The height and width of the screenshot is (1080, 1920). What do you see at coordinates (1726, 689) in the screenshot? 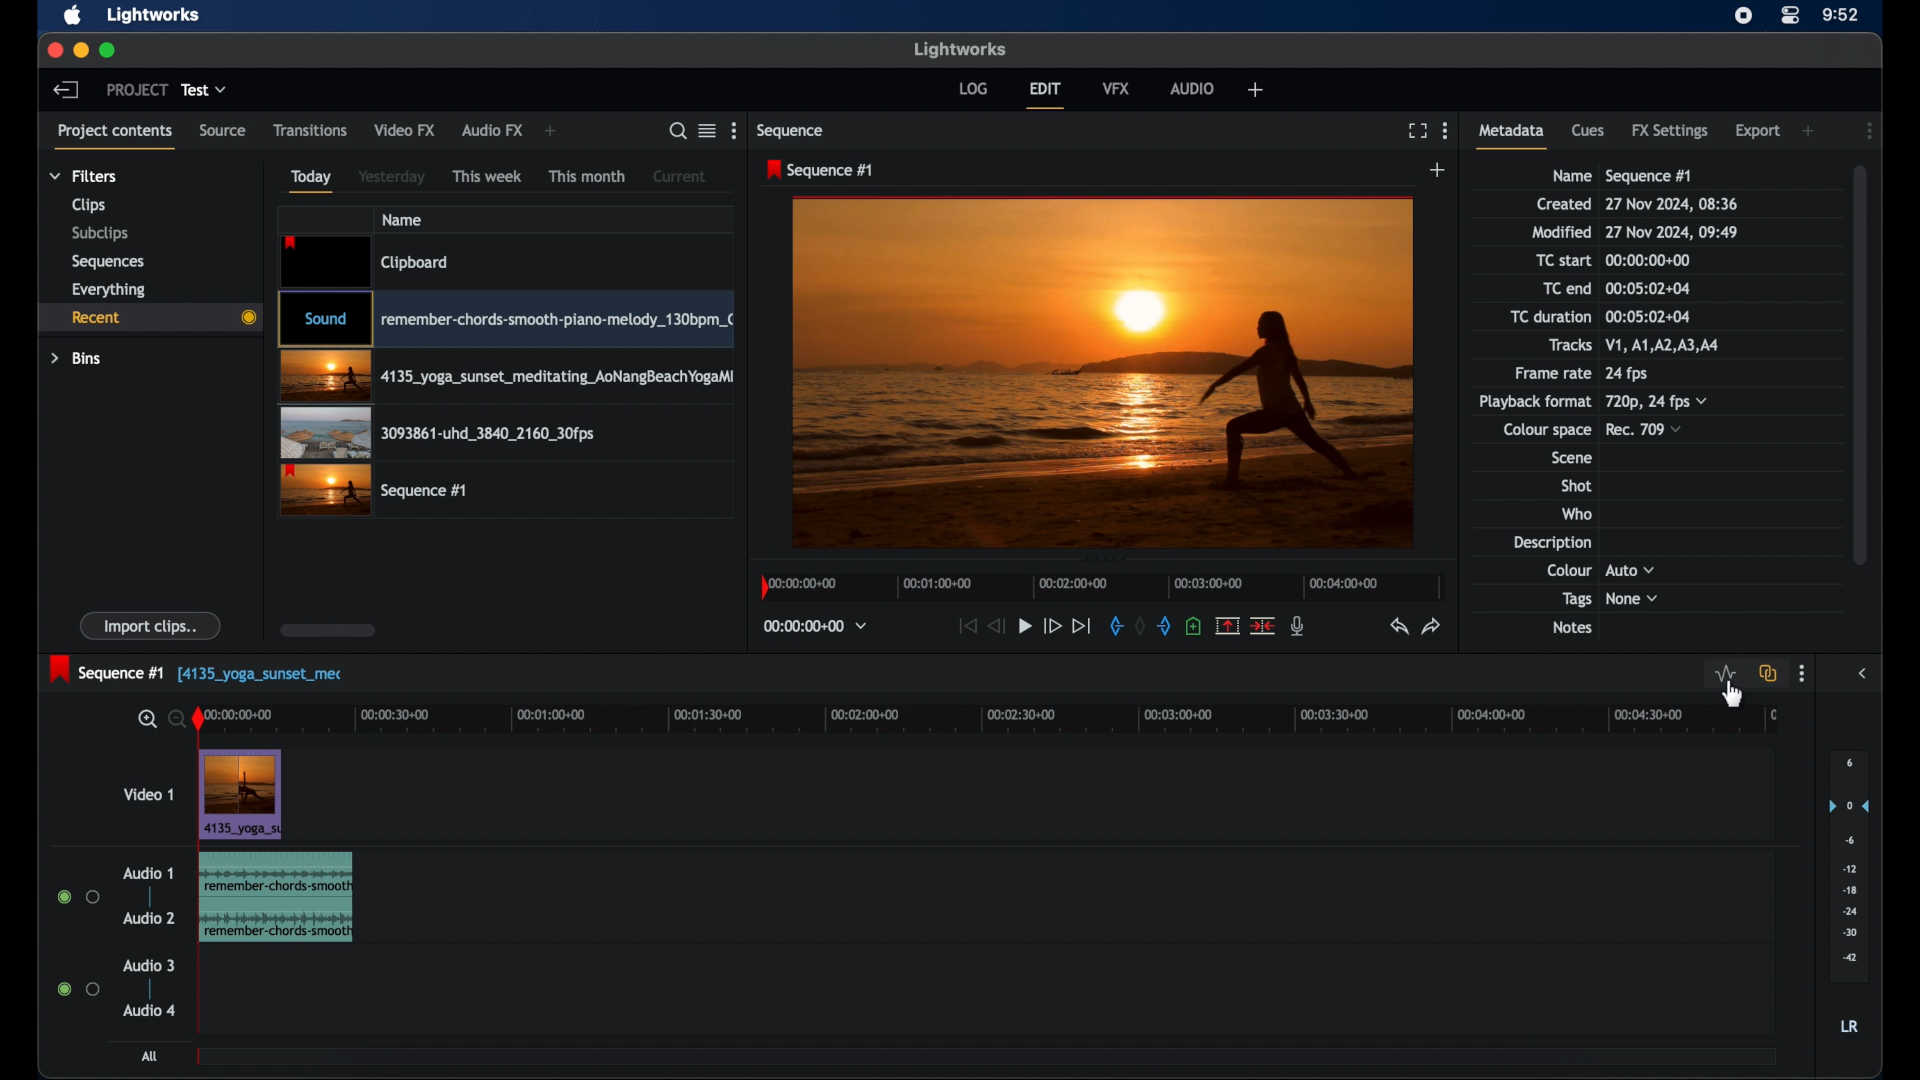
I see `cursor` at bounding box center [1726, 689].